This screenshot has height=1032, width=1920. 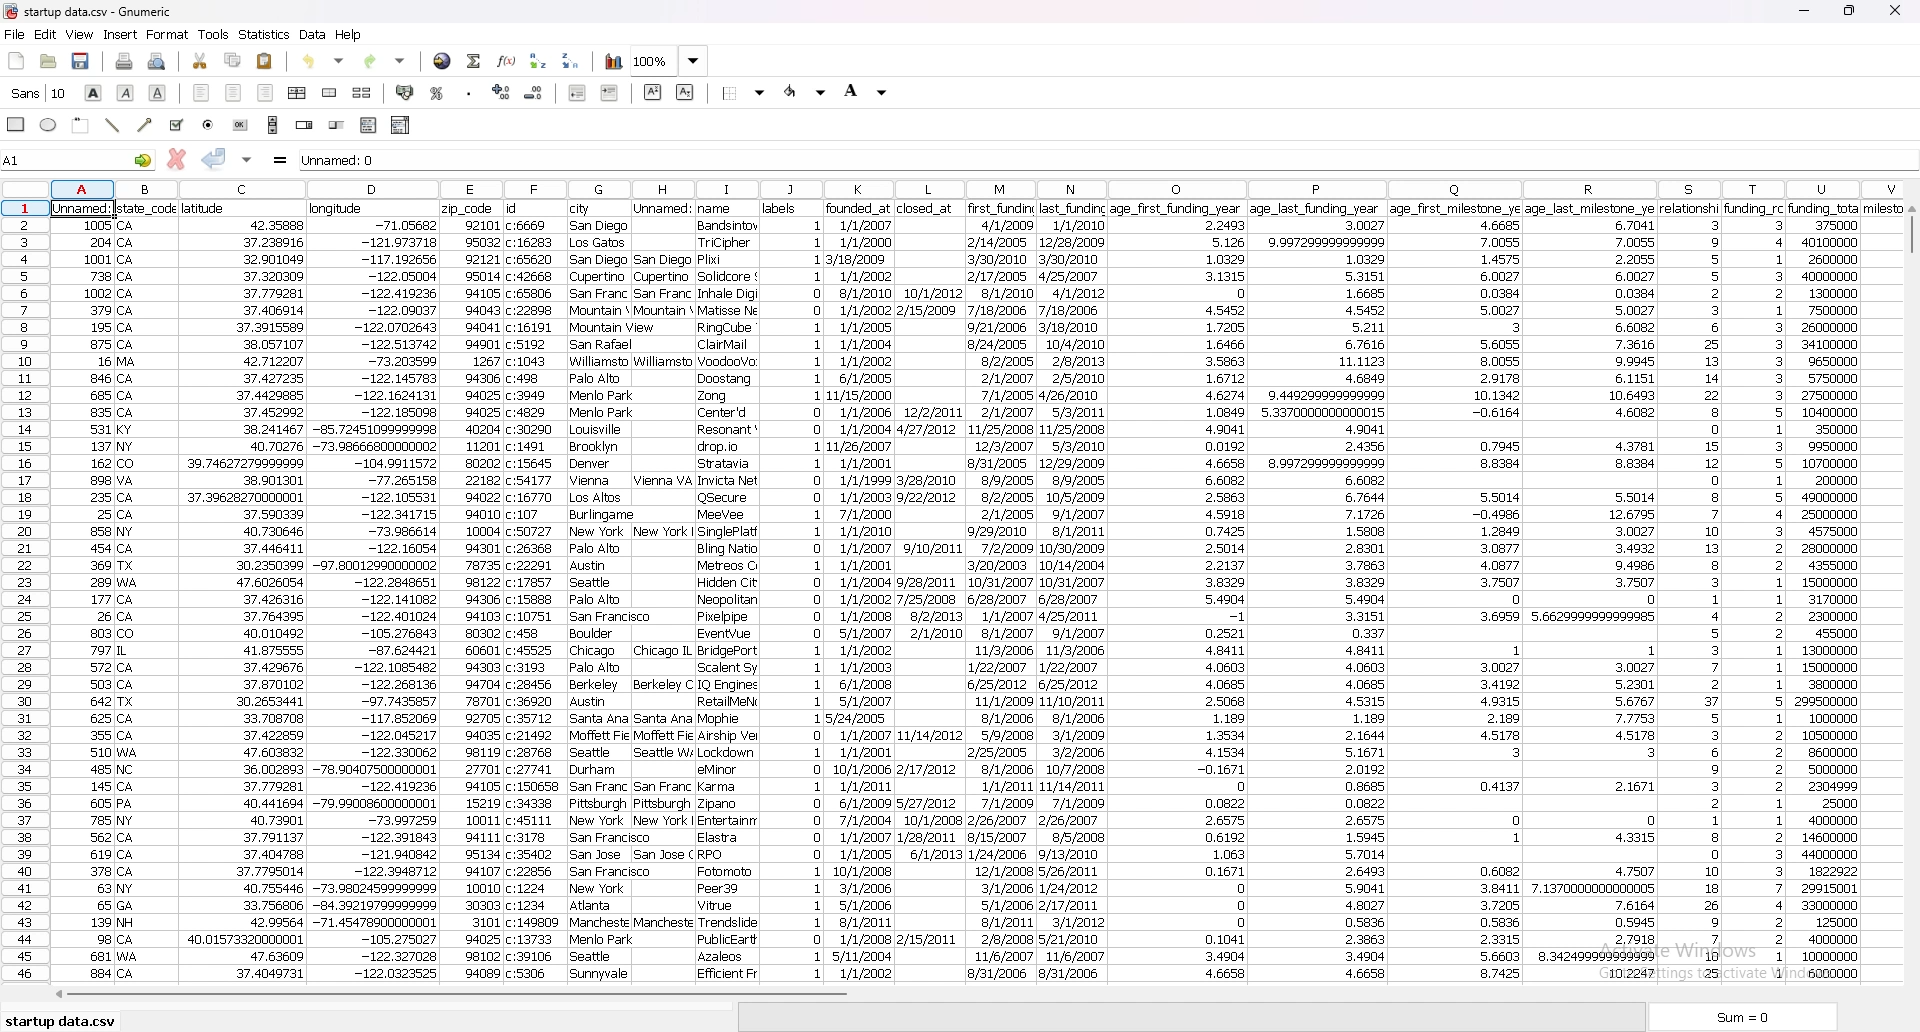 I want to click on print, so click(x=124, y=60).